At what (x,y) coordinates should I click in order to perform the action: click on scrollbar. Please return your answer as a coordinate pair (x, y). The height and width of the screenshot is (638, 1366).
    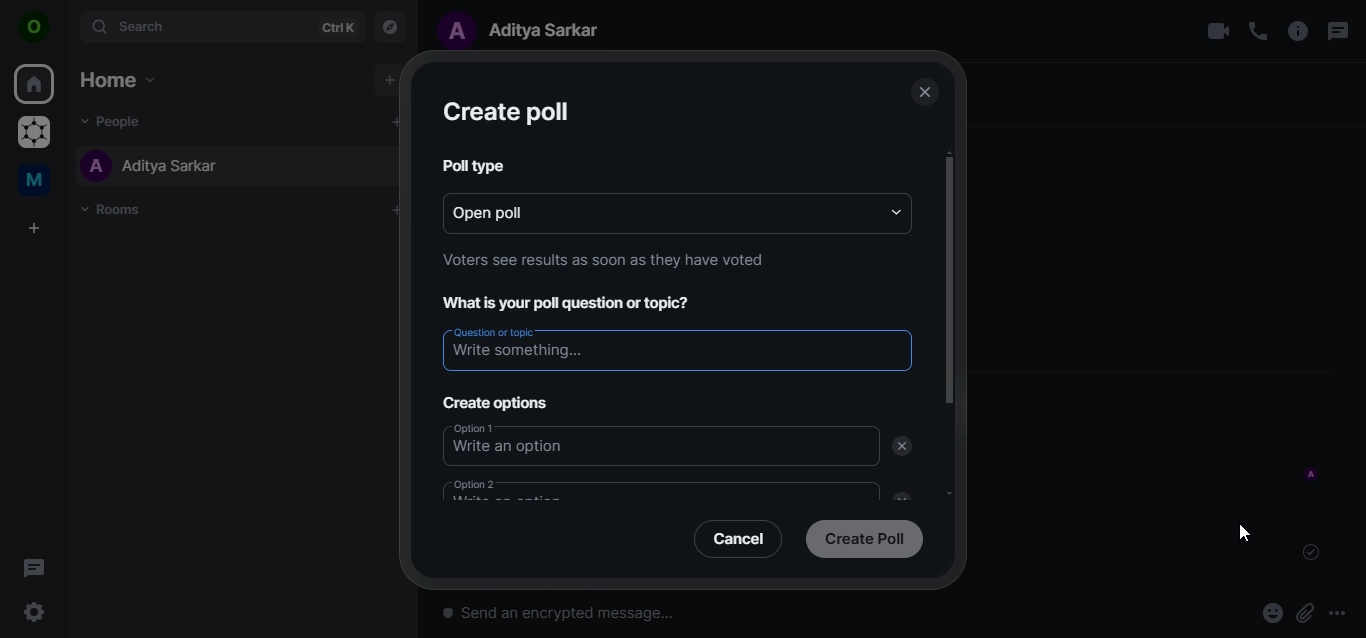
    Looking at the image, I should click on (947, 281).